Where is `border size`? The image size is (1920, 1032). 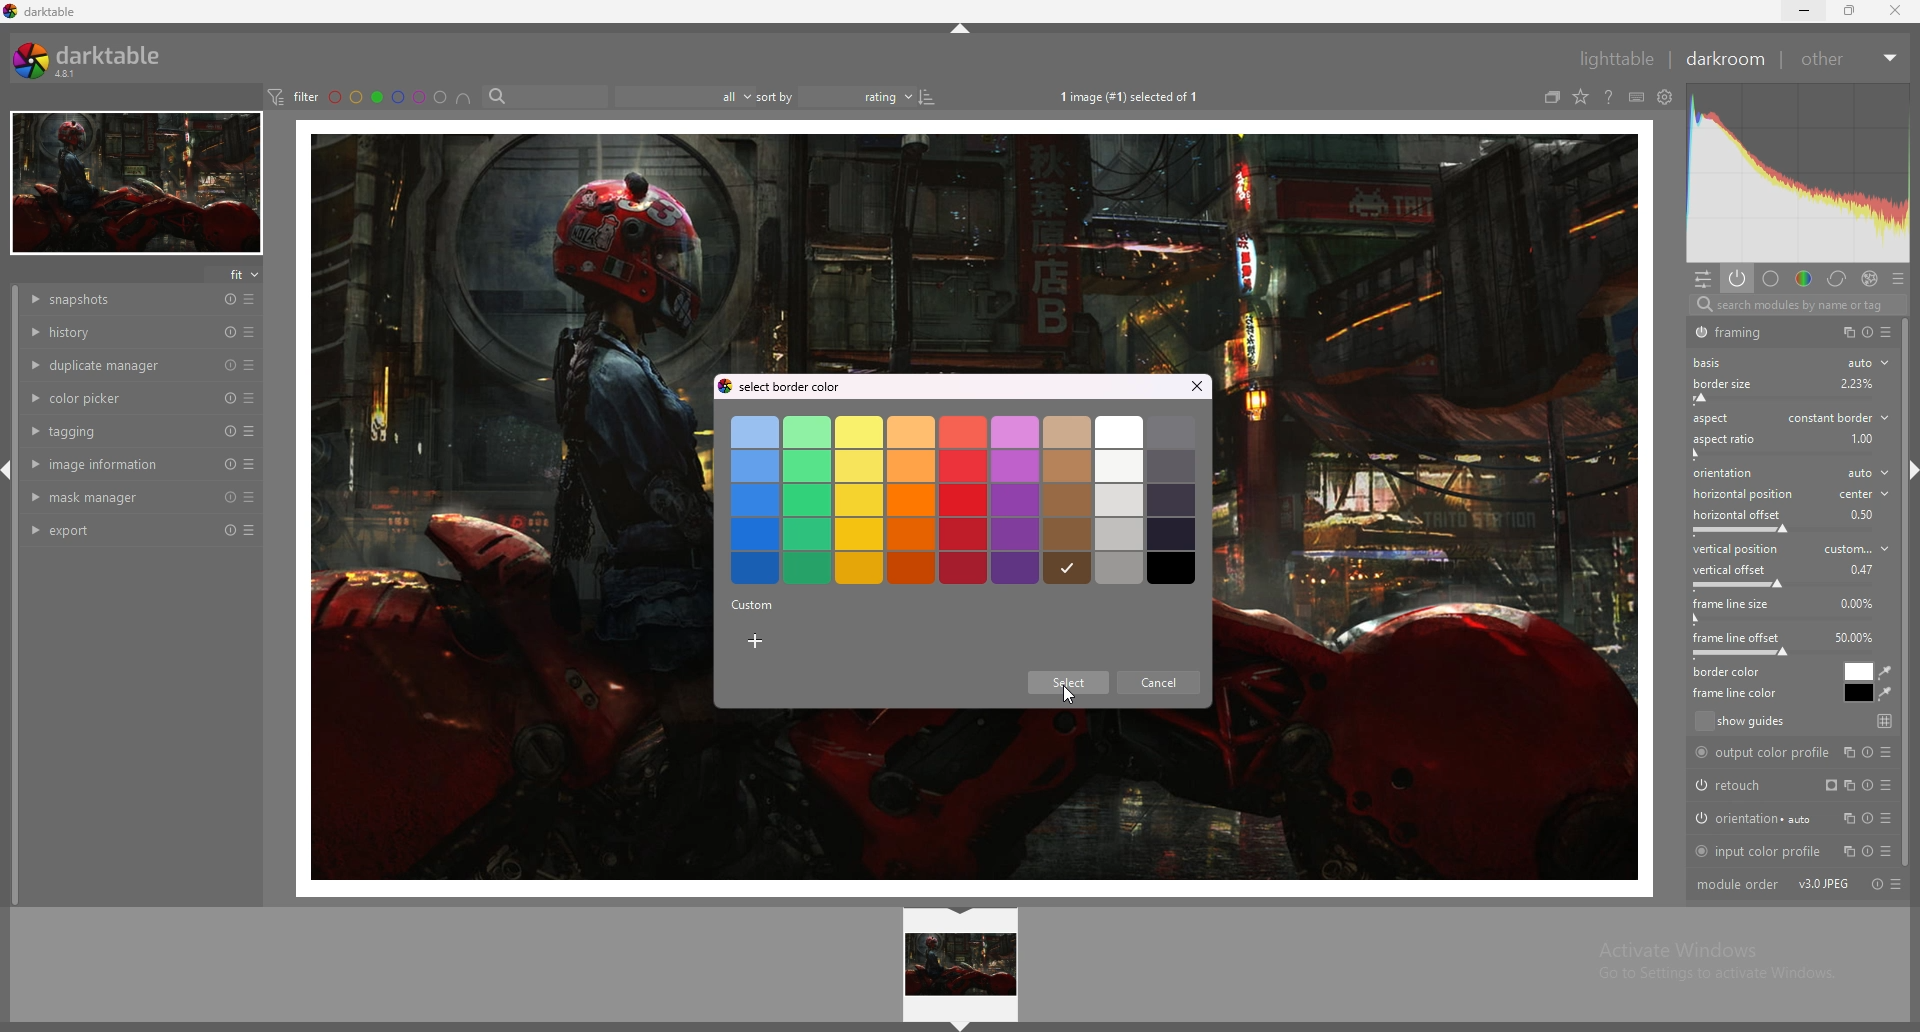
border size is located at coordinates (1751, 383).